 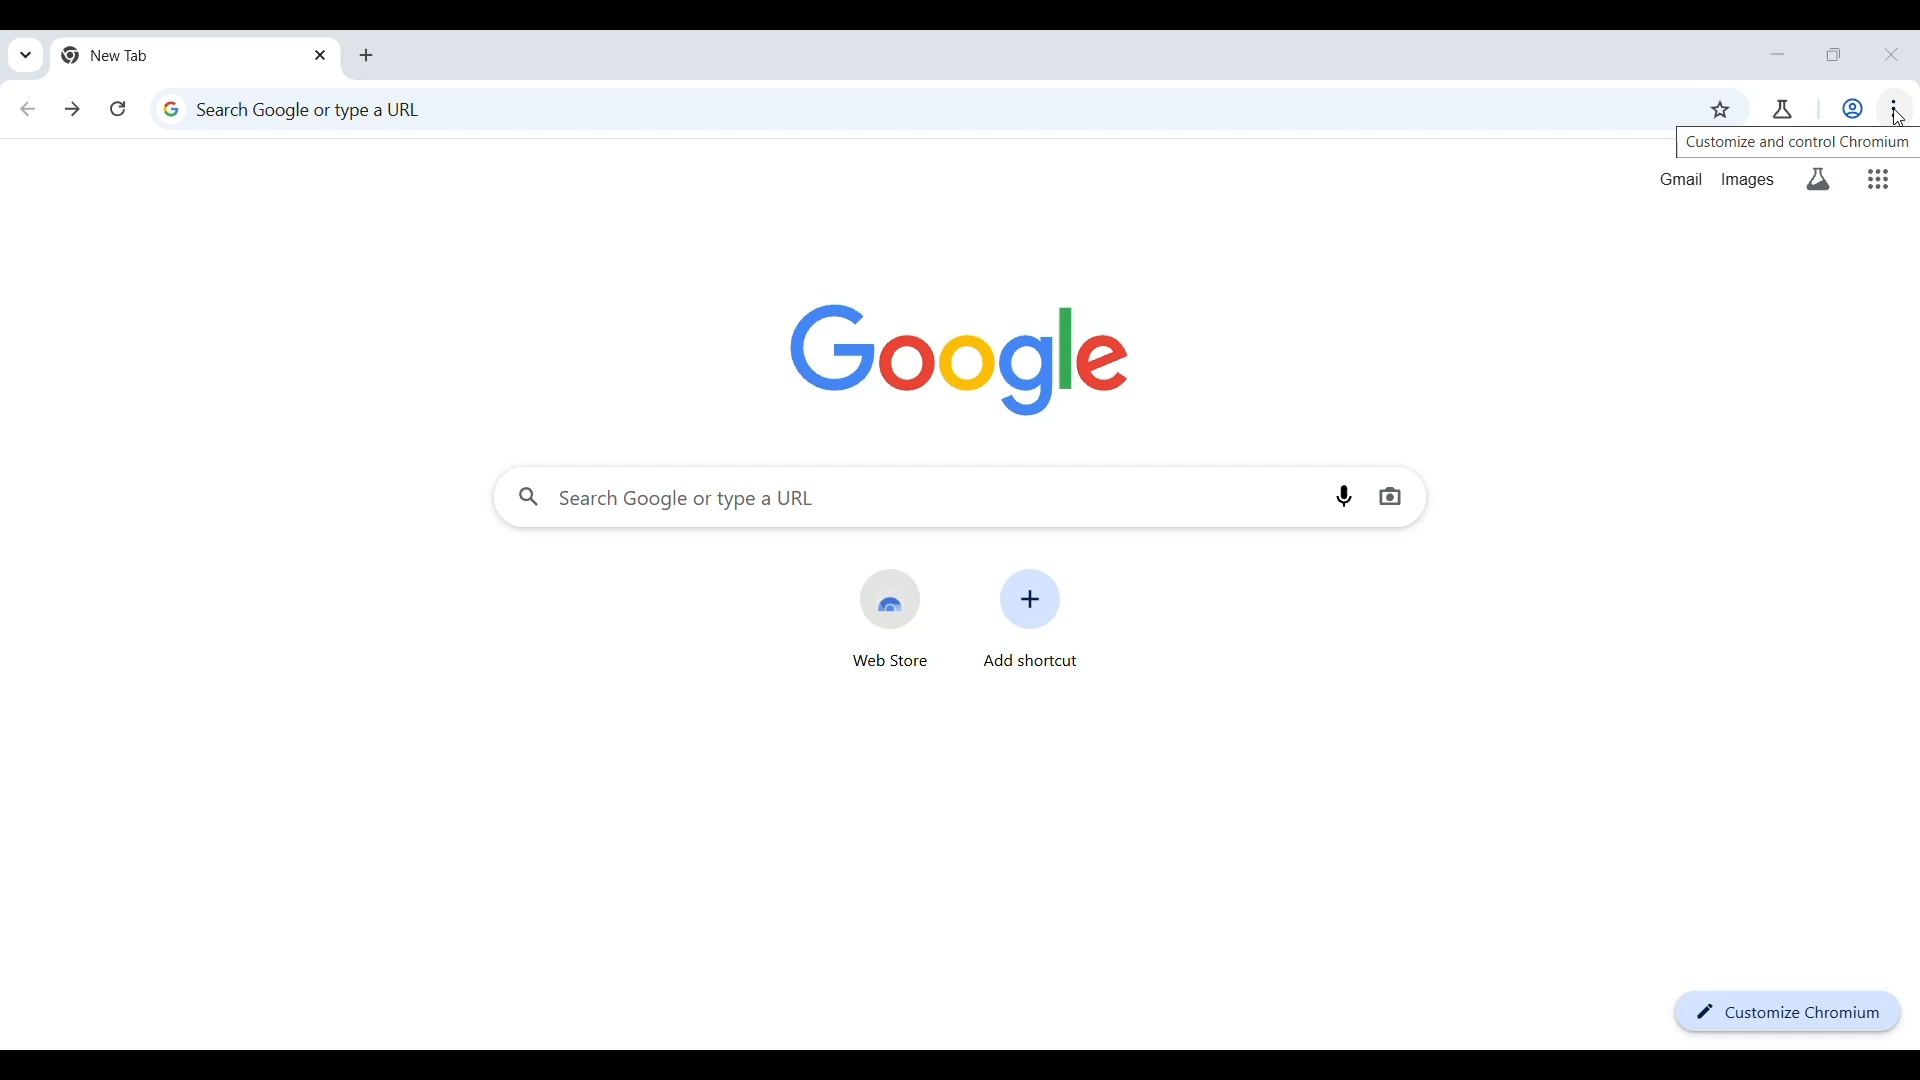 I want to click on Google logo, so click(x=959, y=361).